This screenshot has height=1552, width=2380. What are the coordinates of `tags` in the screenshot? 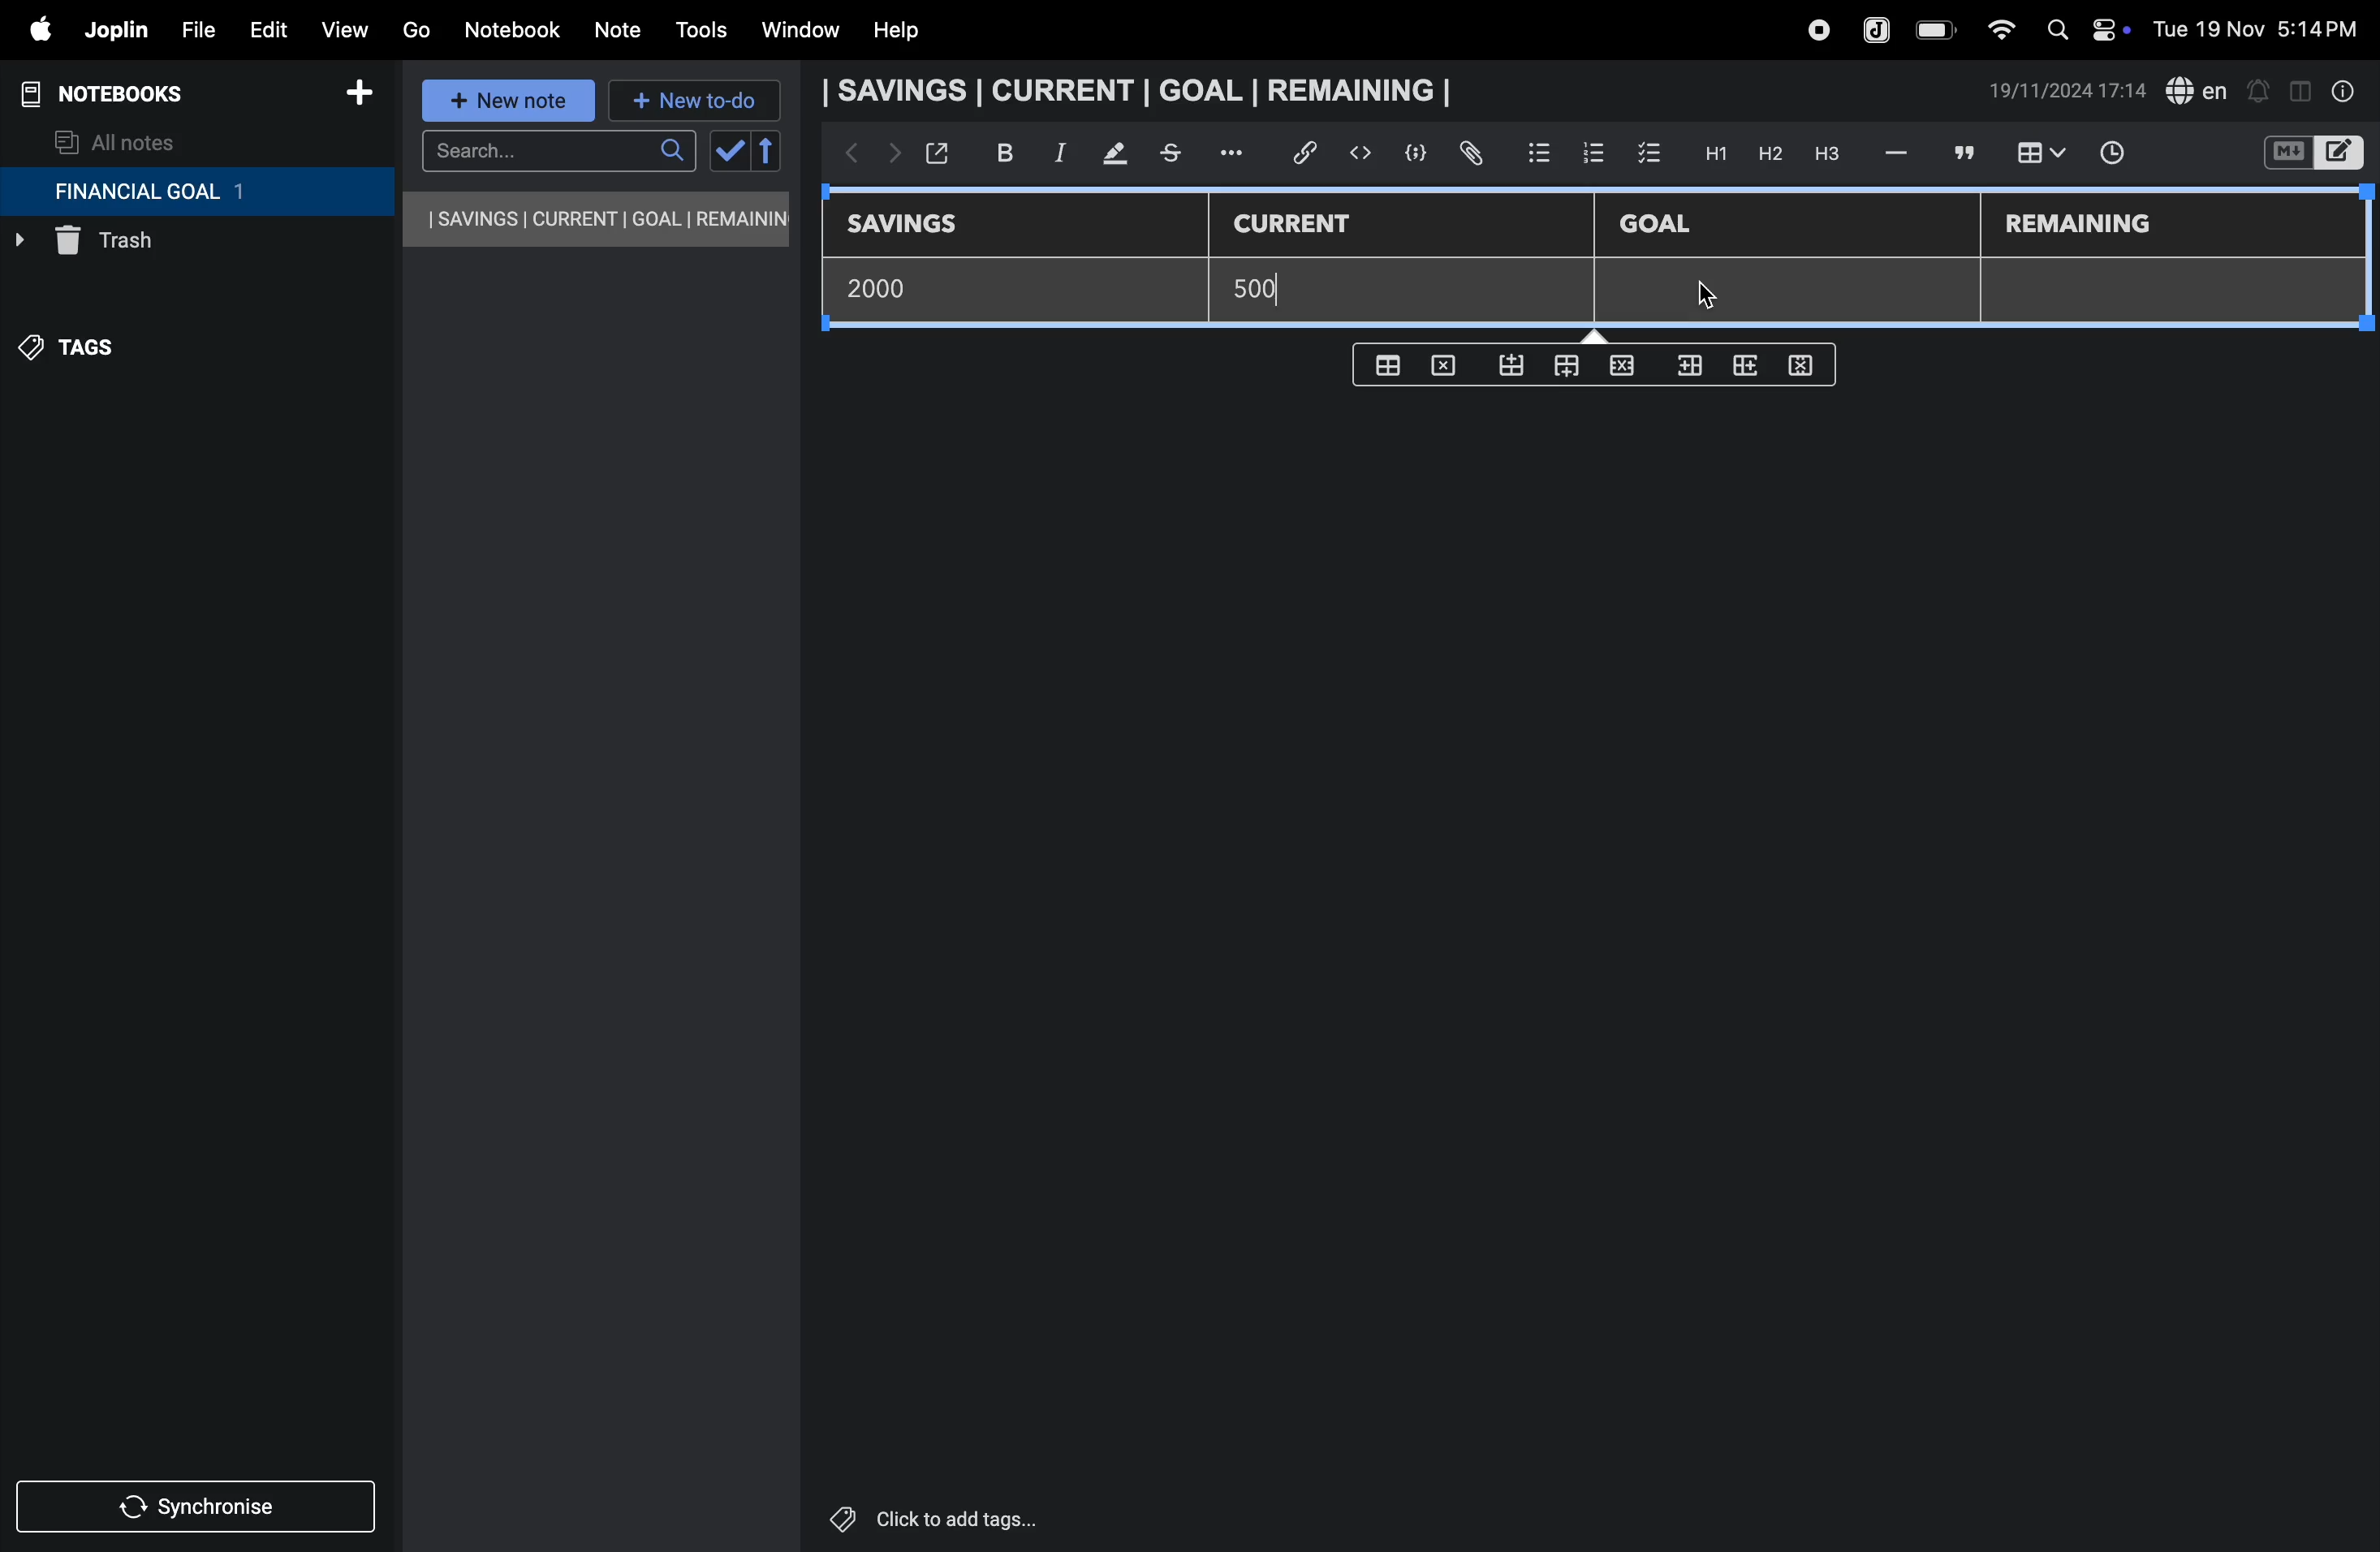 It's located at (81, 357).